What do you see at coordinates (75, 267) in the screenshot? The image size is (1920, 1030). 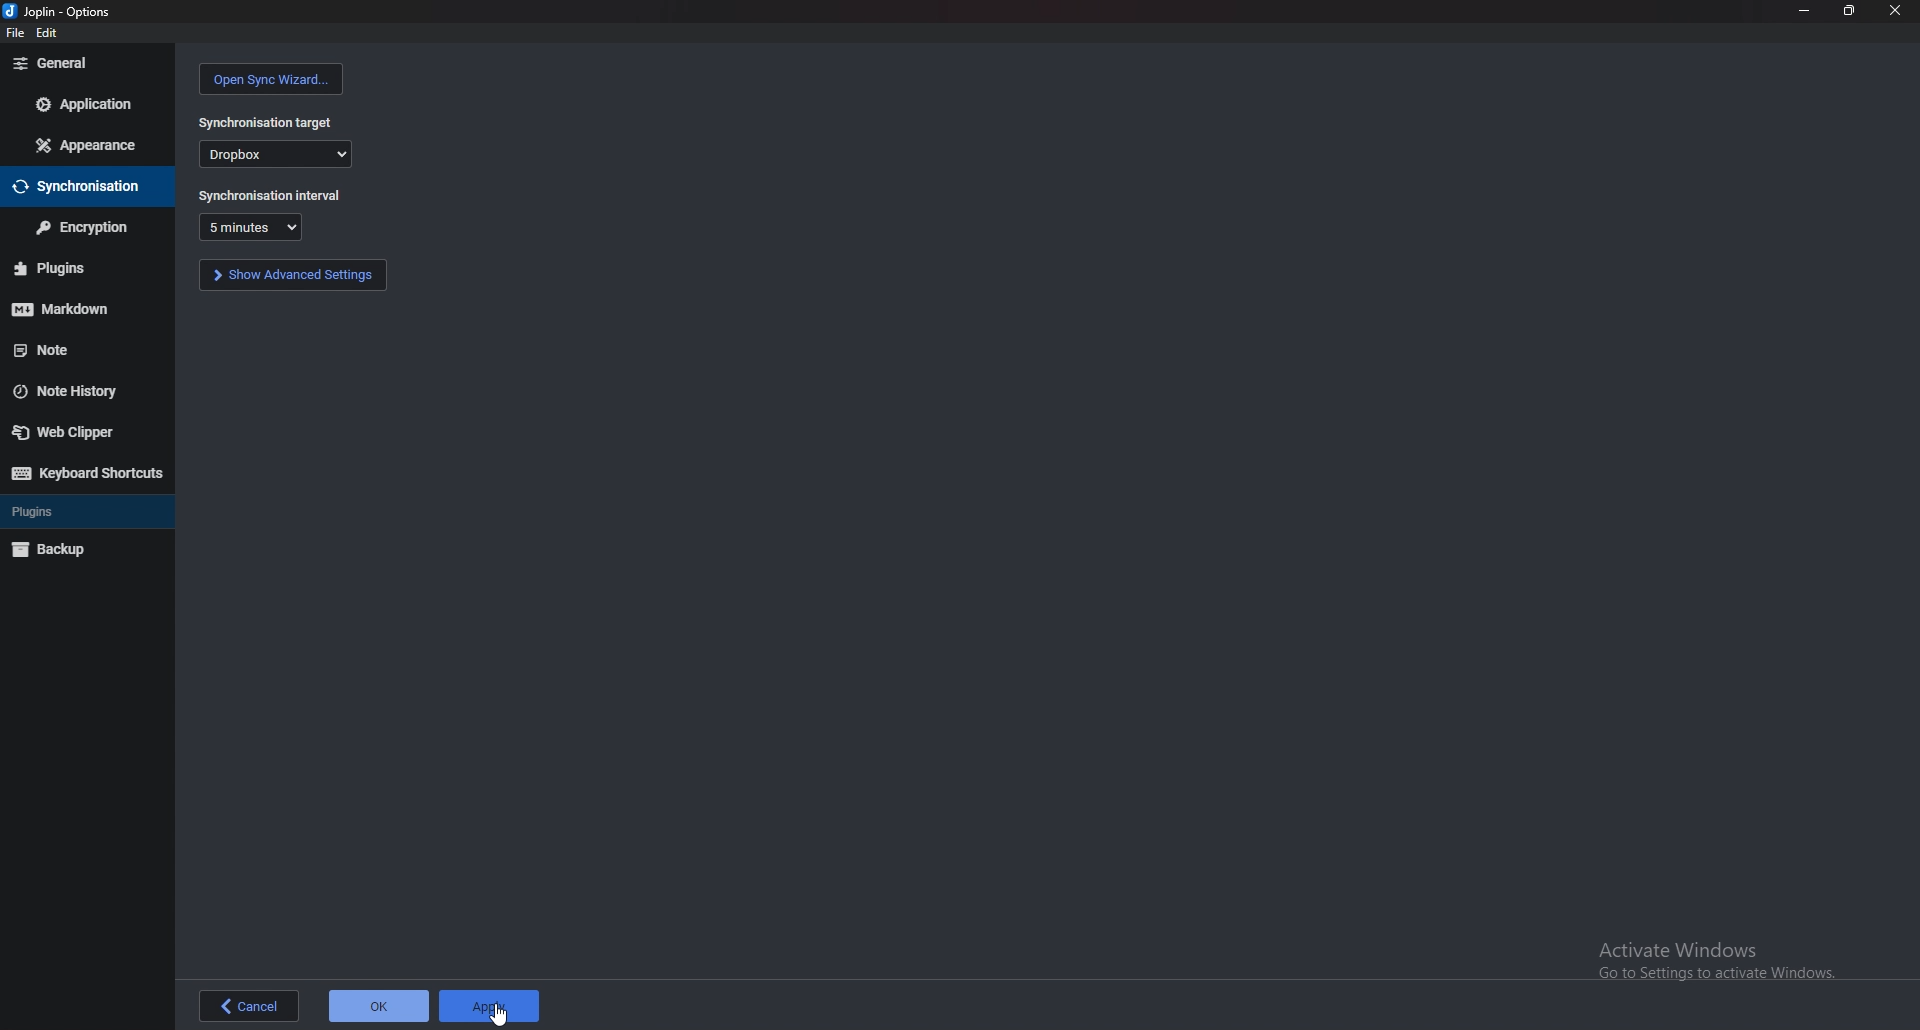 I see `plugins` at bounding box center [75, 267].